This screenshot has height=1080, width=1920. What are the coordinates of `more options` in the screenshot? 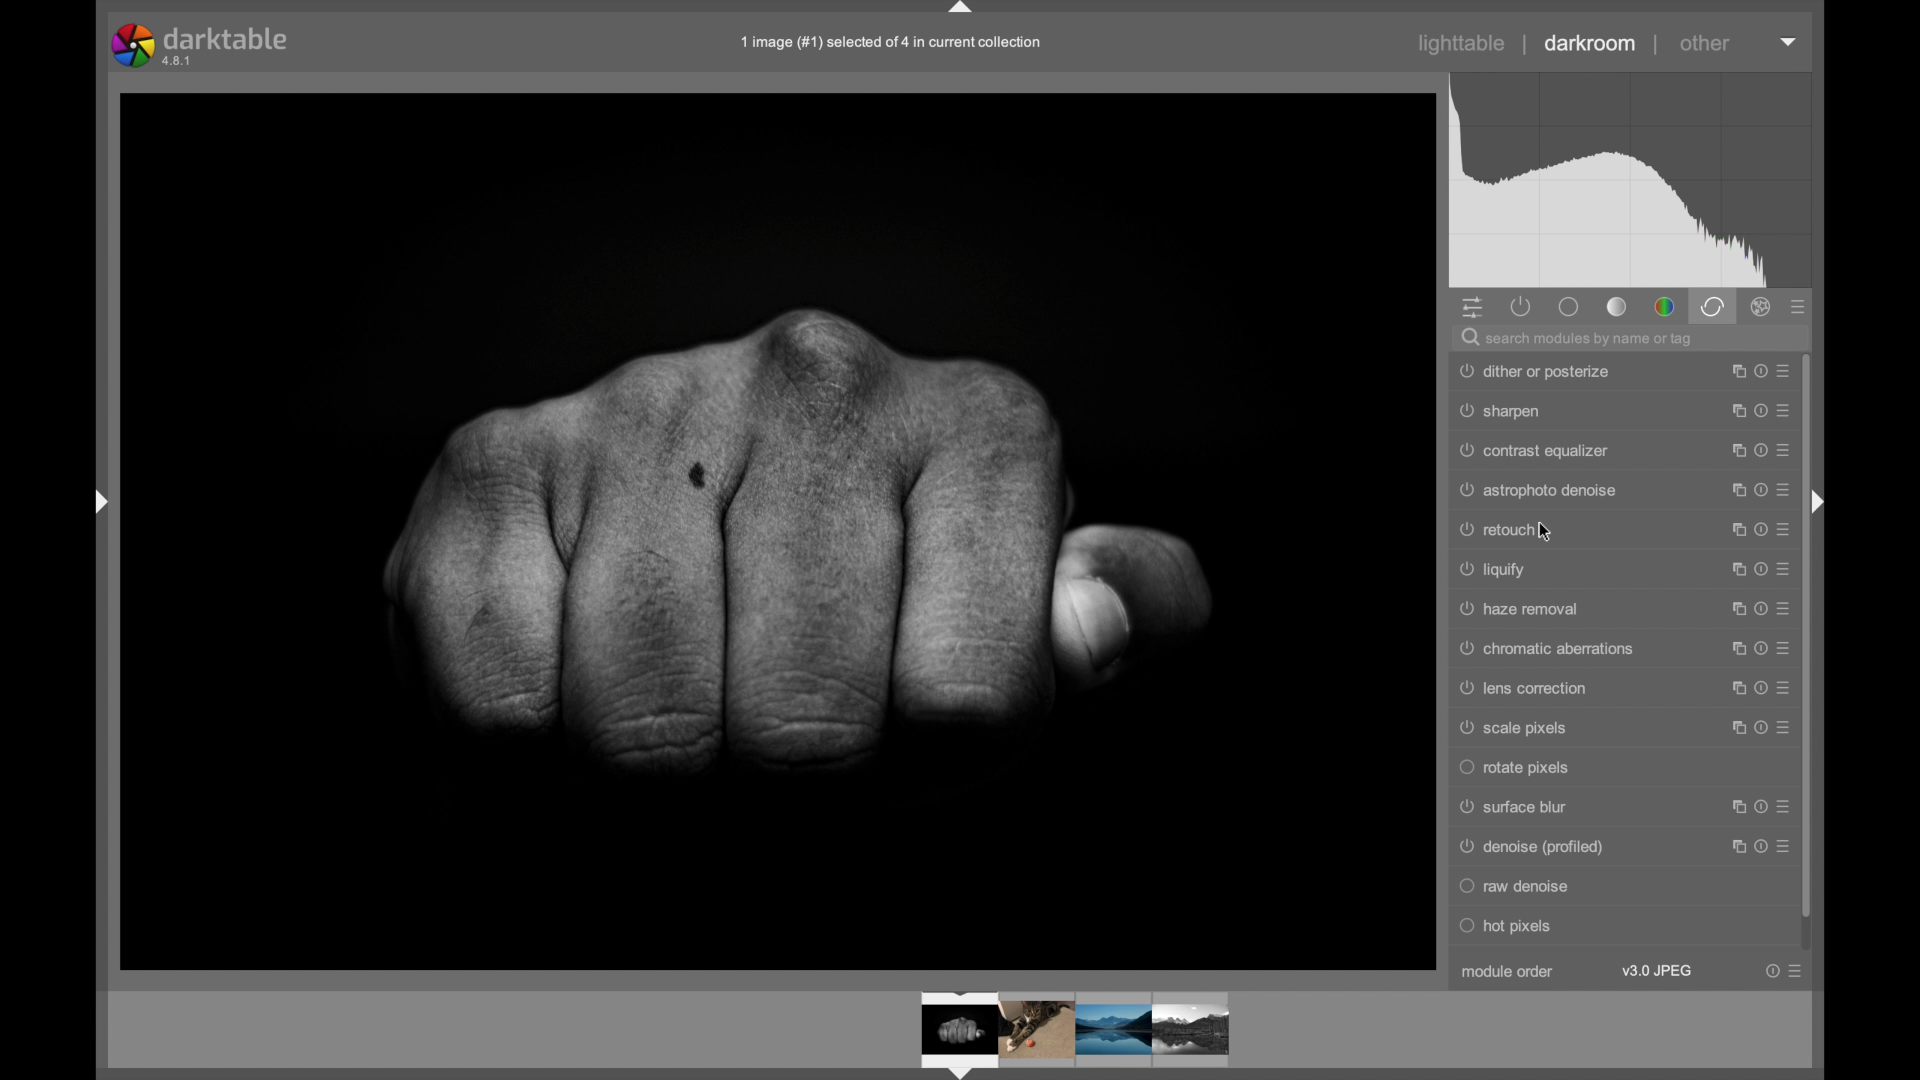 It's located at (1781, 647).